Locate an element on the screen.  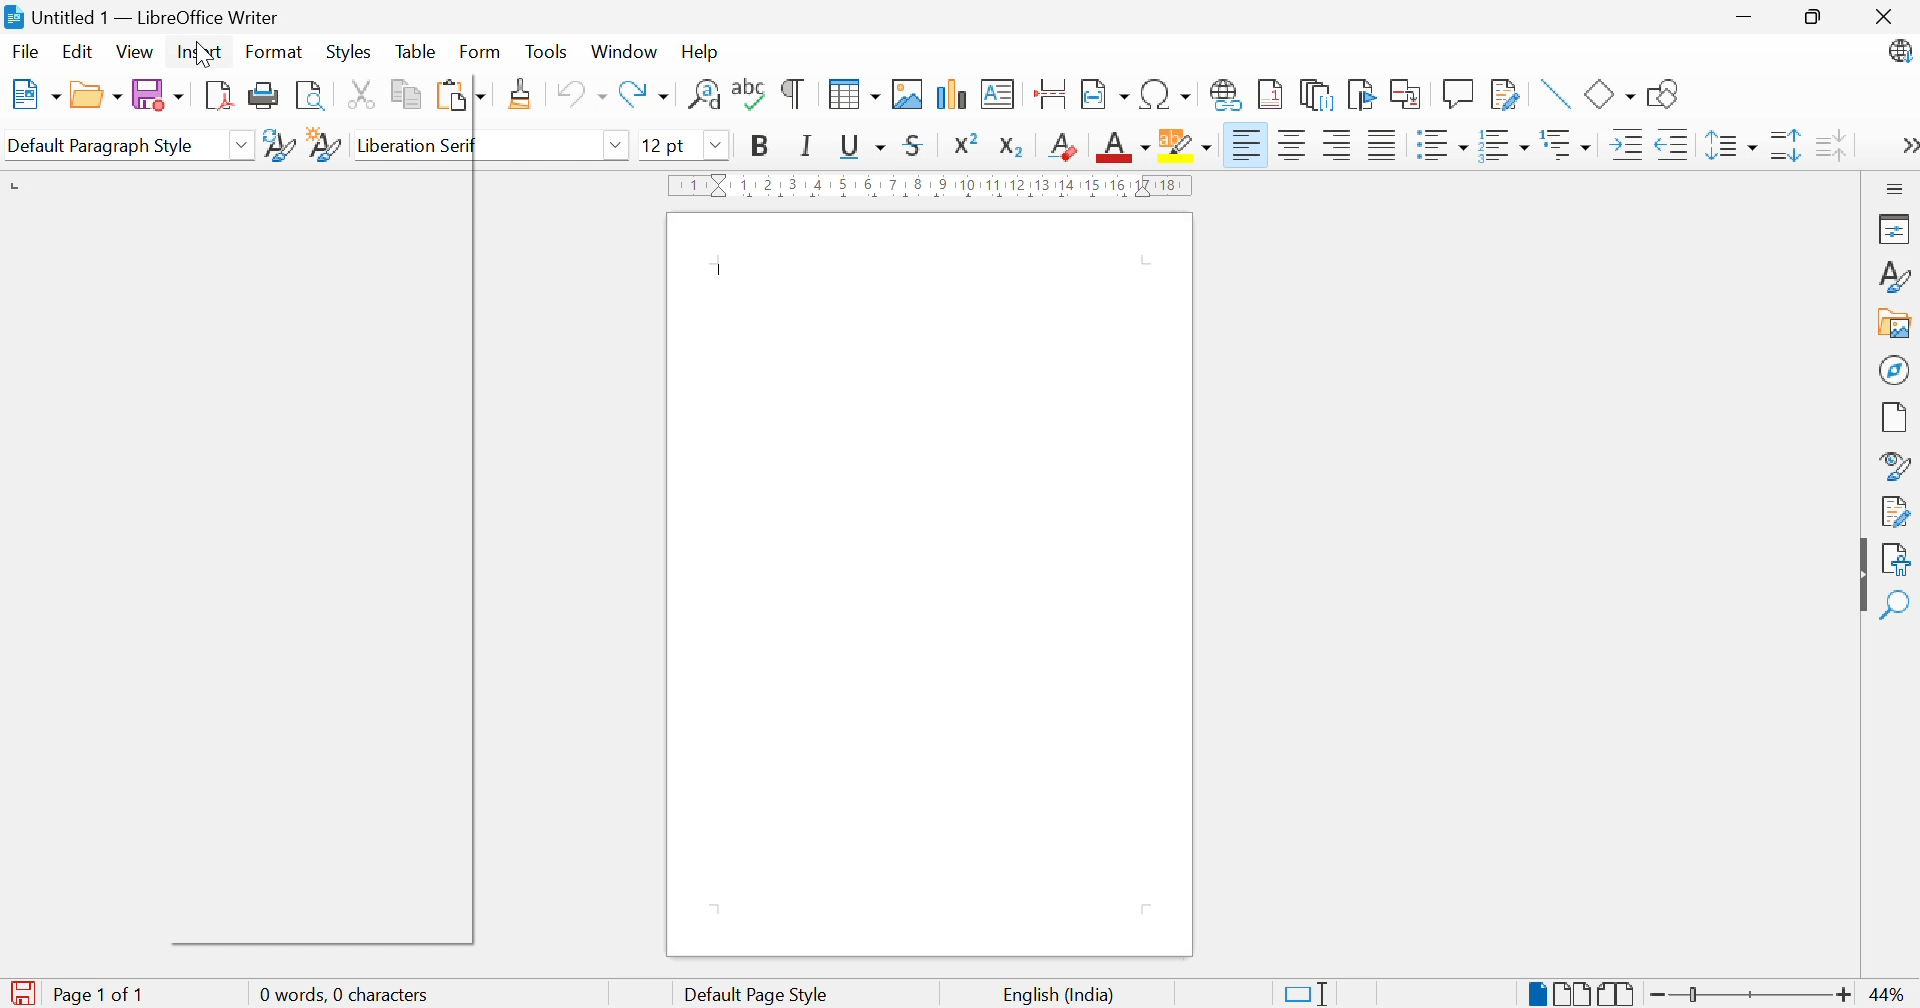
Undo is located at coordinates (582, 95).